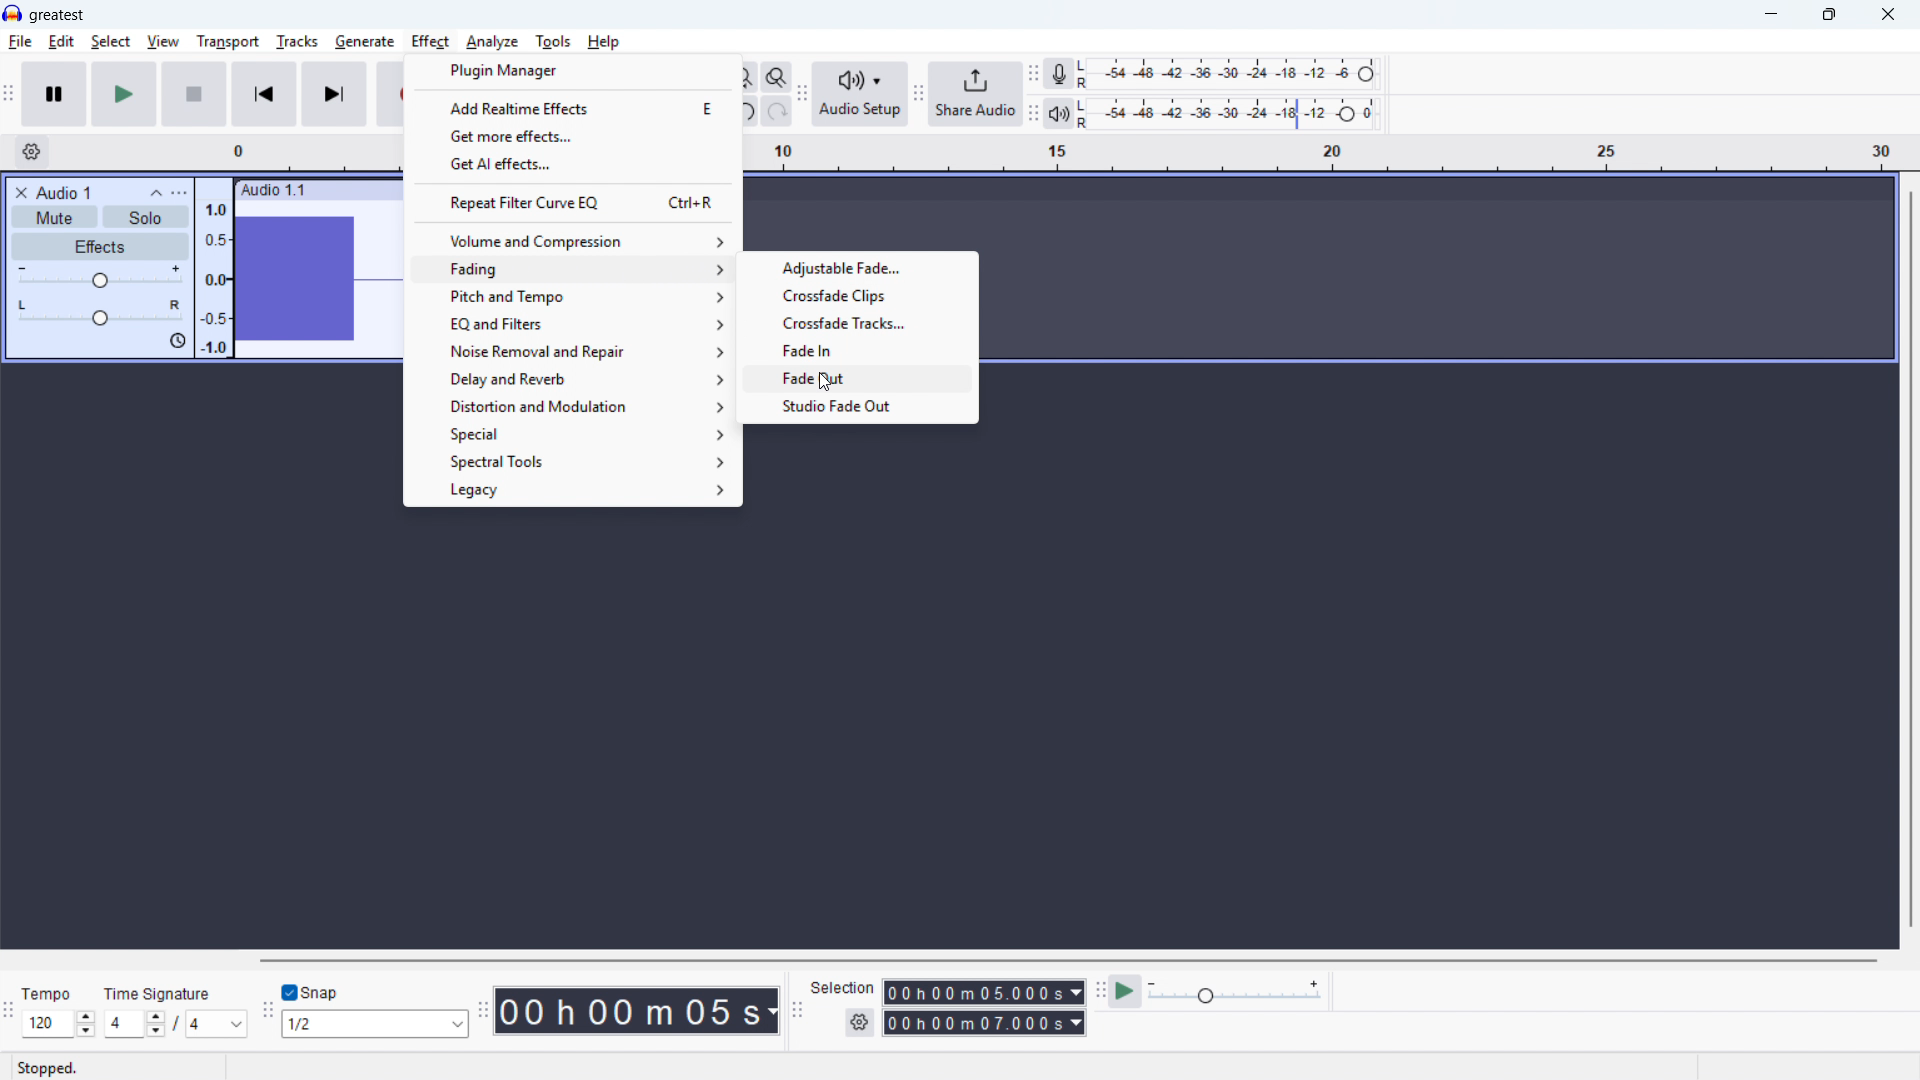 The width and height of the screenshot is (1920, 1080). What do you see at coordinates (985, 992) in the screenshot?
I see `Selection start time ` at bounding box center [985, 992].